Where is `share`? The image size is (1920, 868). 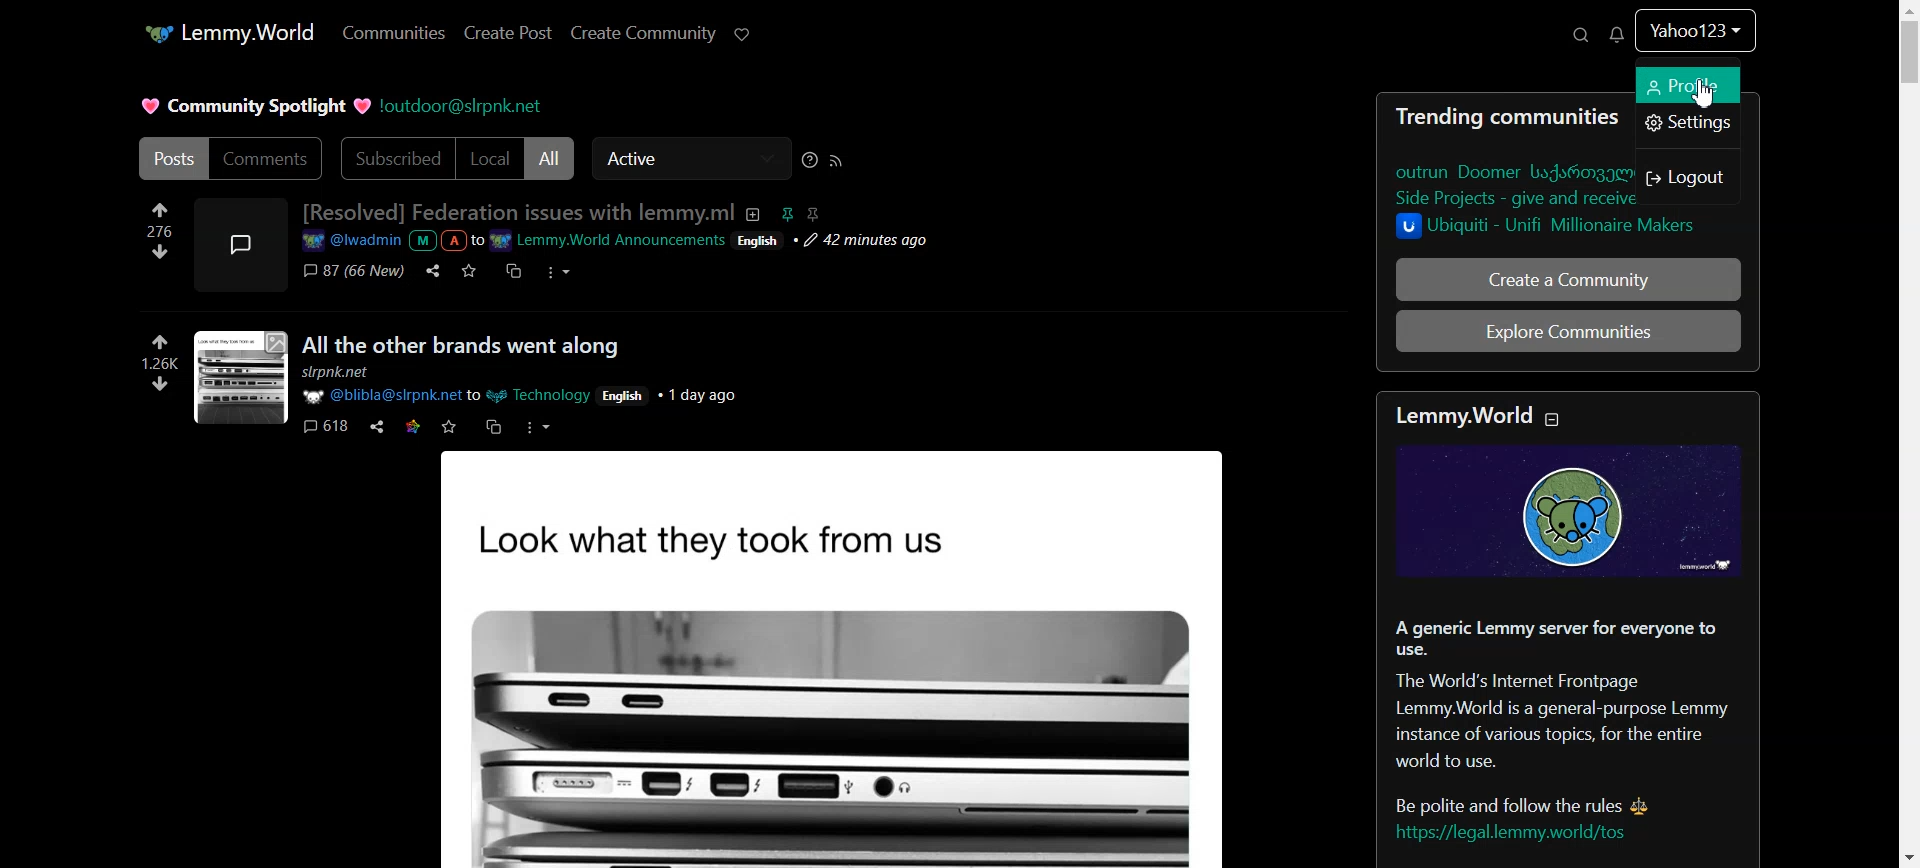 share is located at coordinates (378, 427).